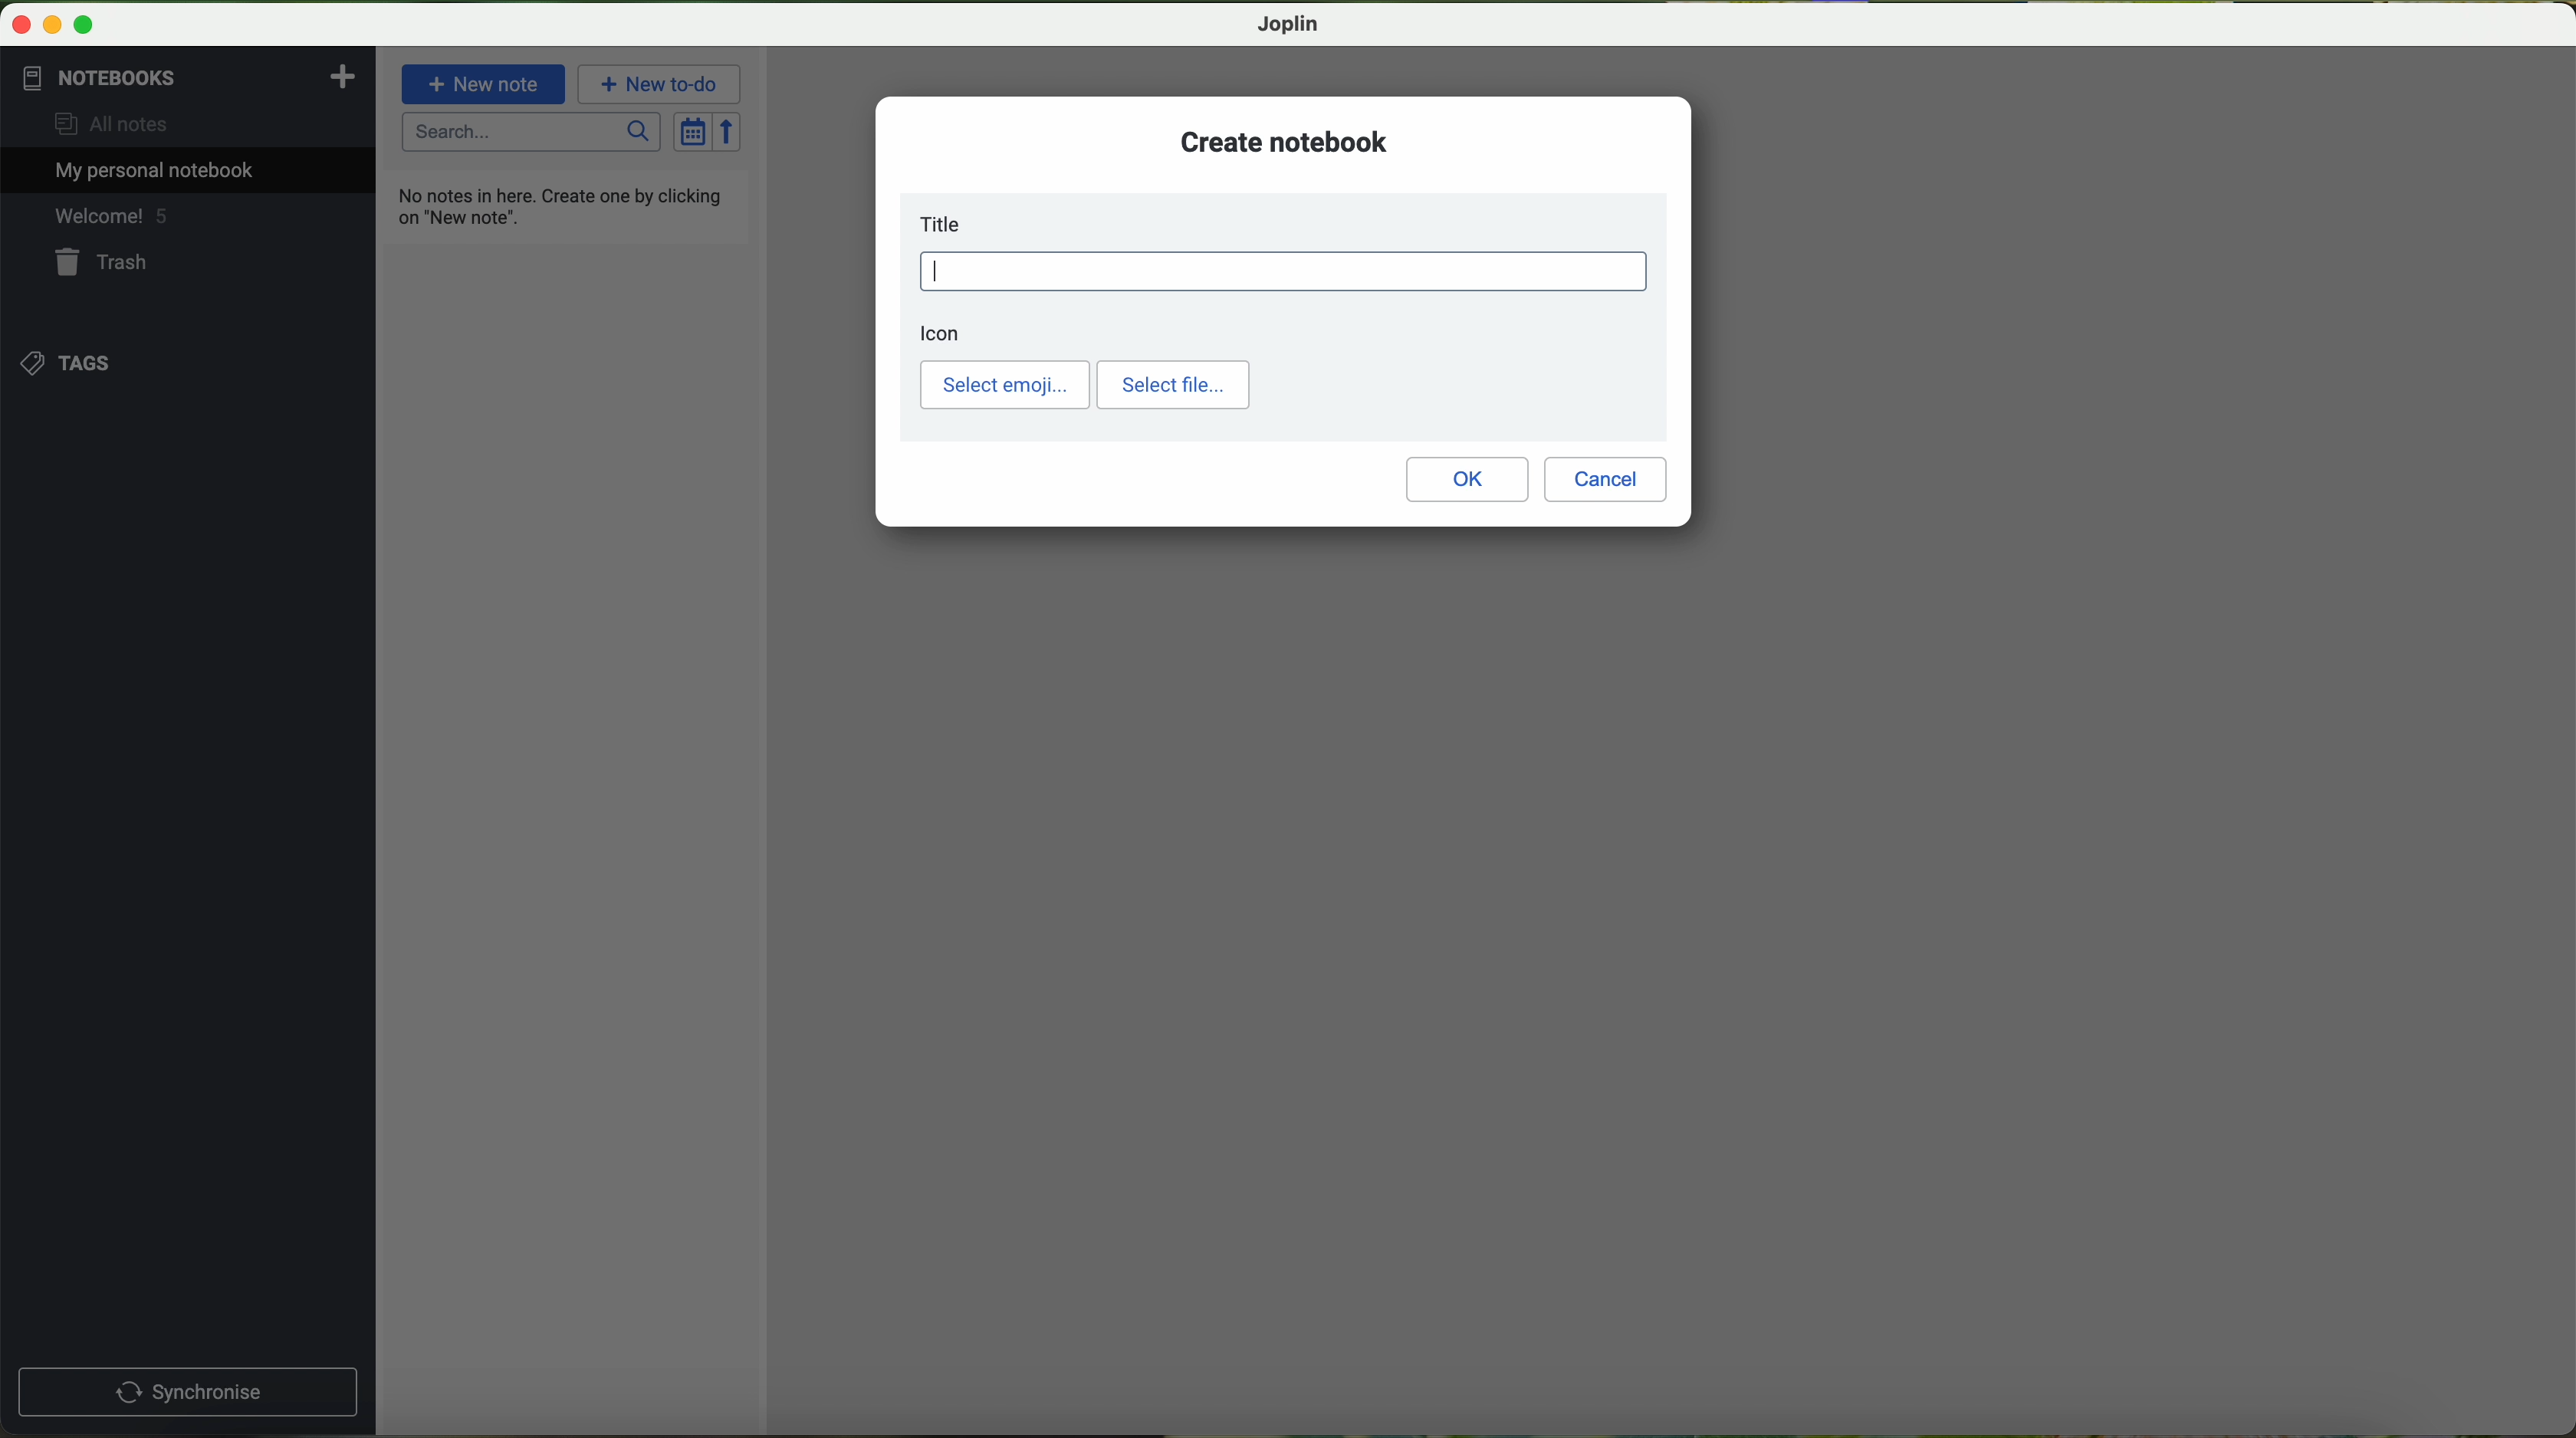 This screenshot has width=2576, height=1438. What do you see at coordinates (1467, 479) in the screenshot?
I see `OK` at bounding box center [1467, 479].